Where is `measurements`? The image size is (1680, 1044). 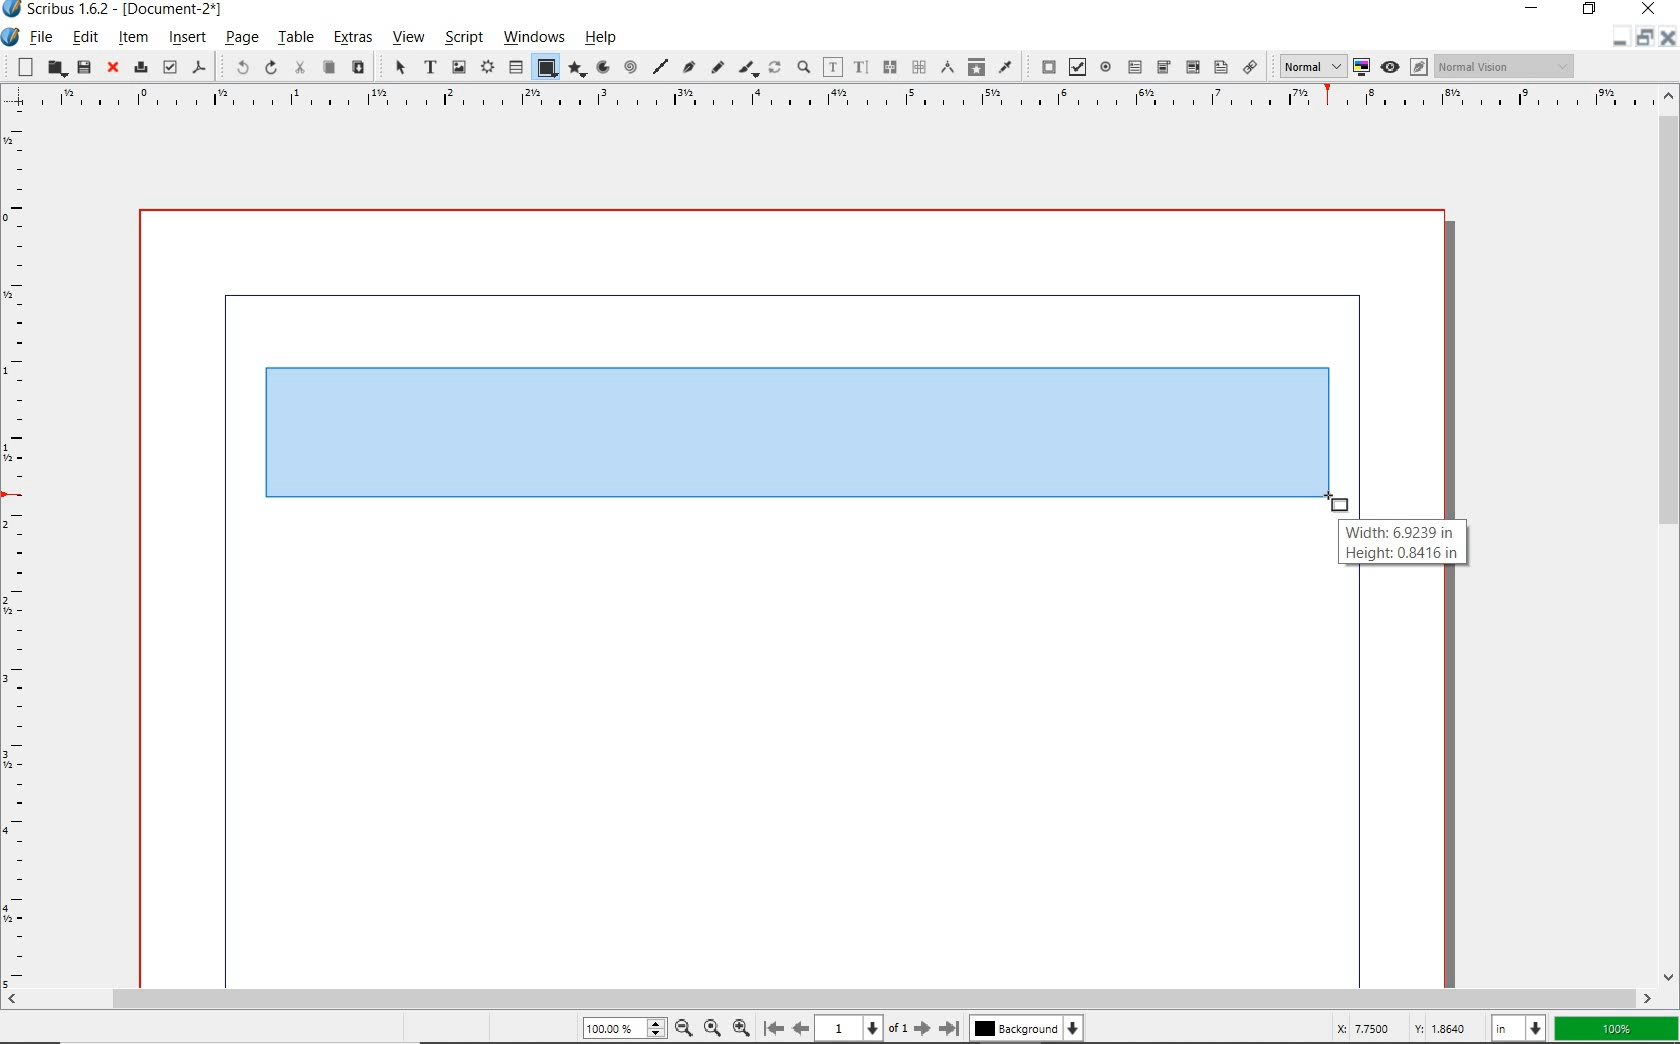
measurements is located at coordinates (945, 68).